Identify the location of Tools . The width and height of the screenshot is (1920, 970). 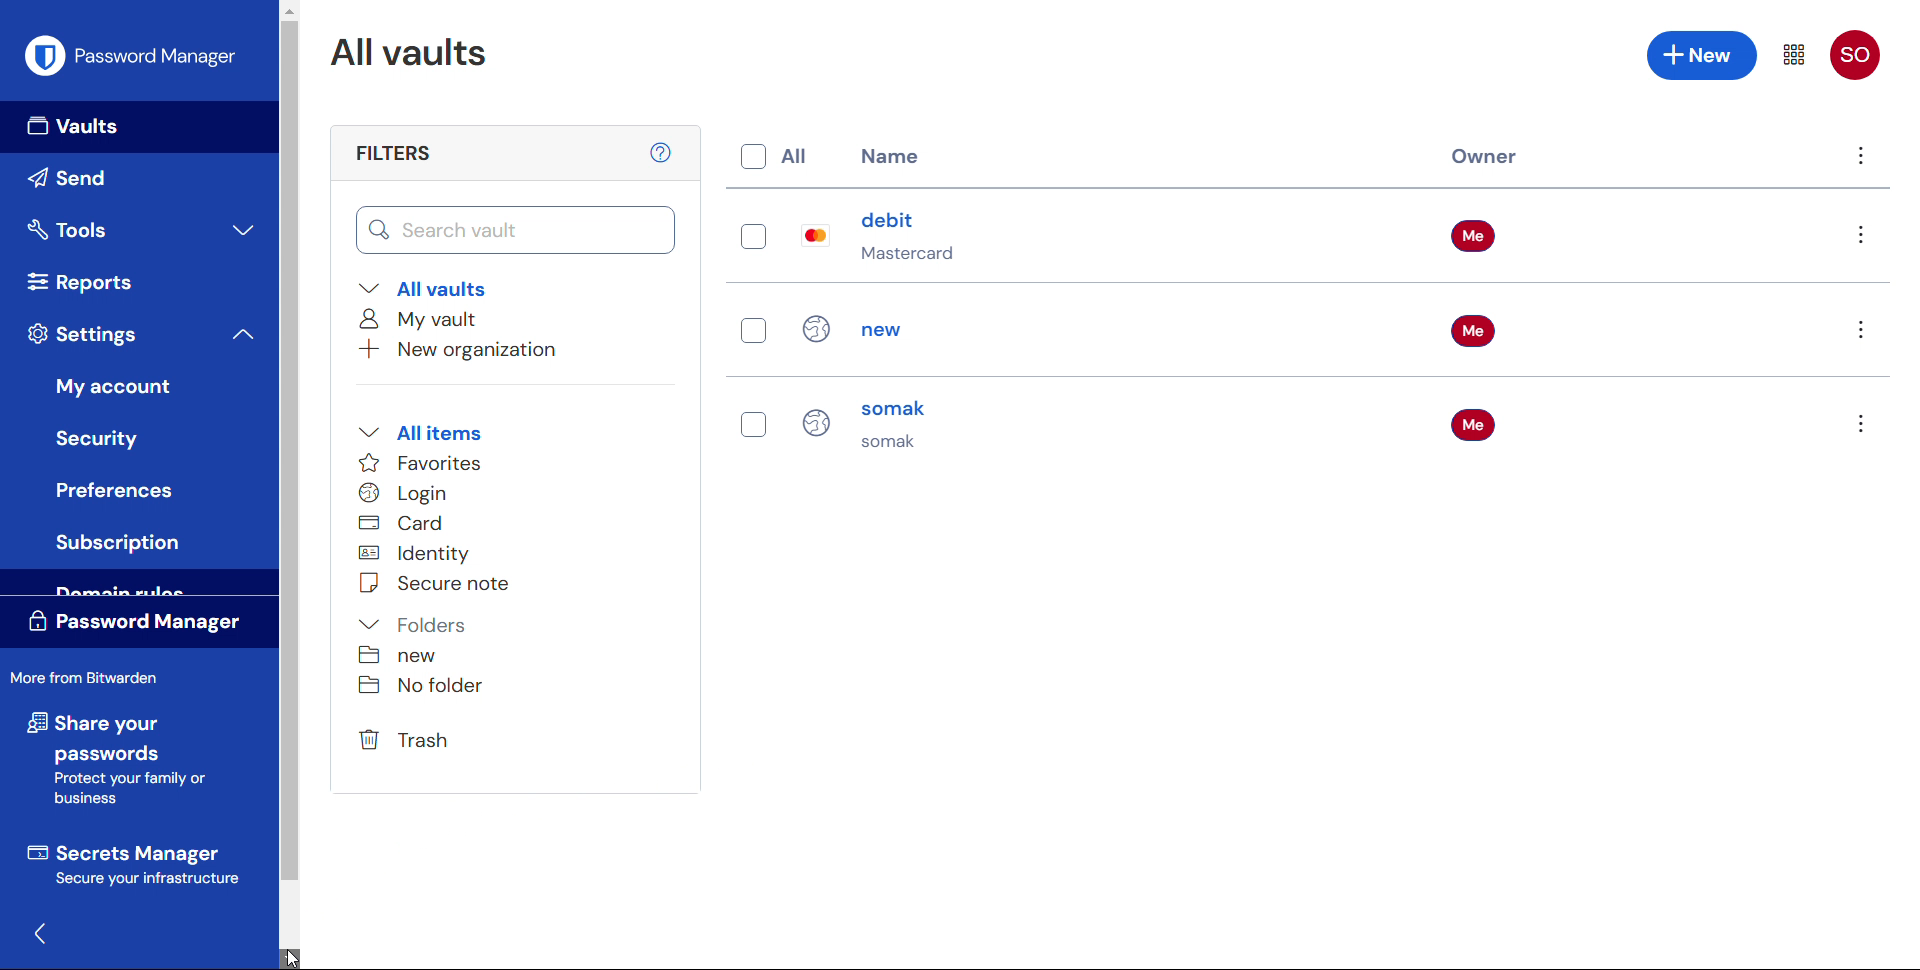
(107, 229).